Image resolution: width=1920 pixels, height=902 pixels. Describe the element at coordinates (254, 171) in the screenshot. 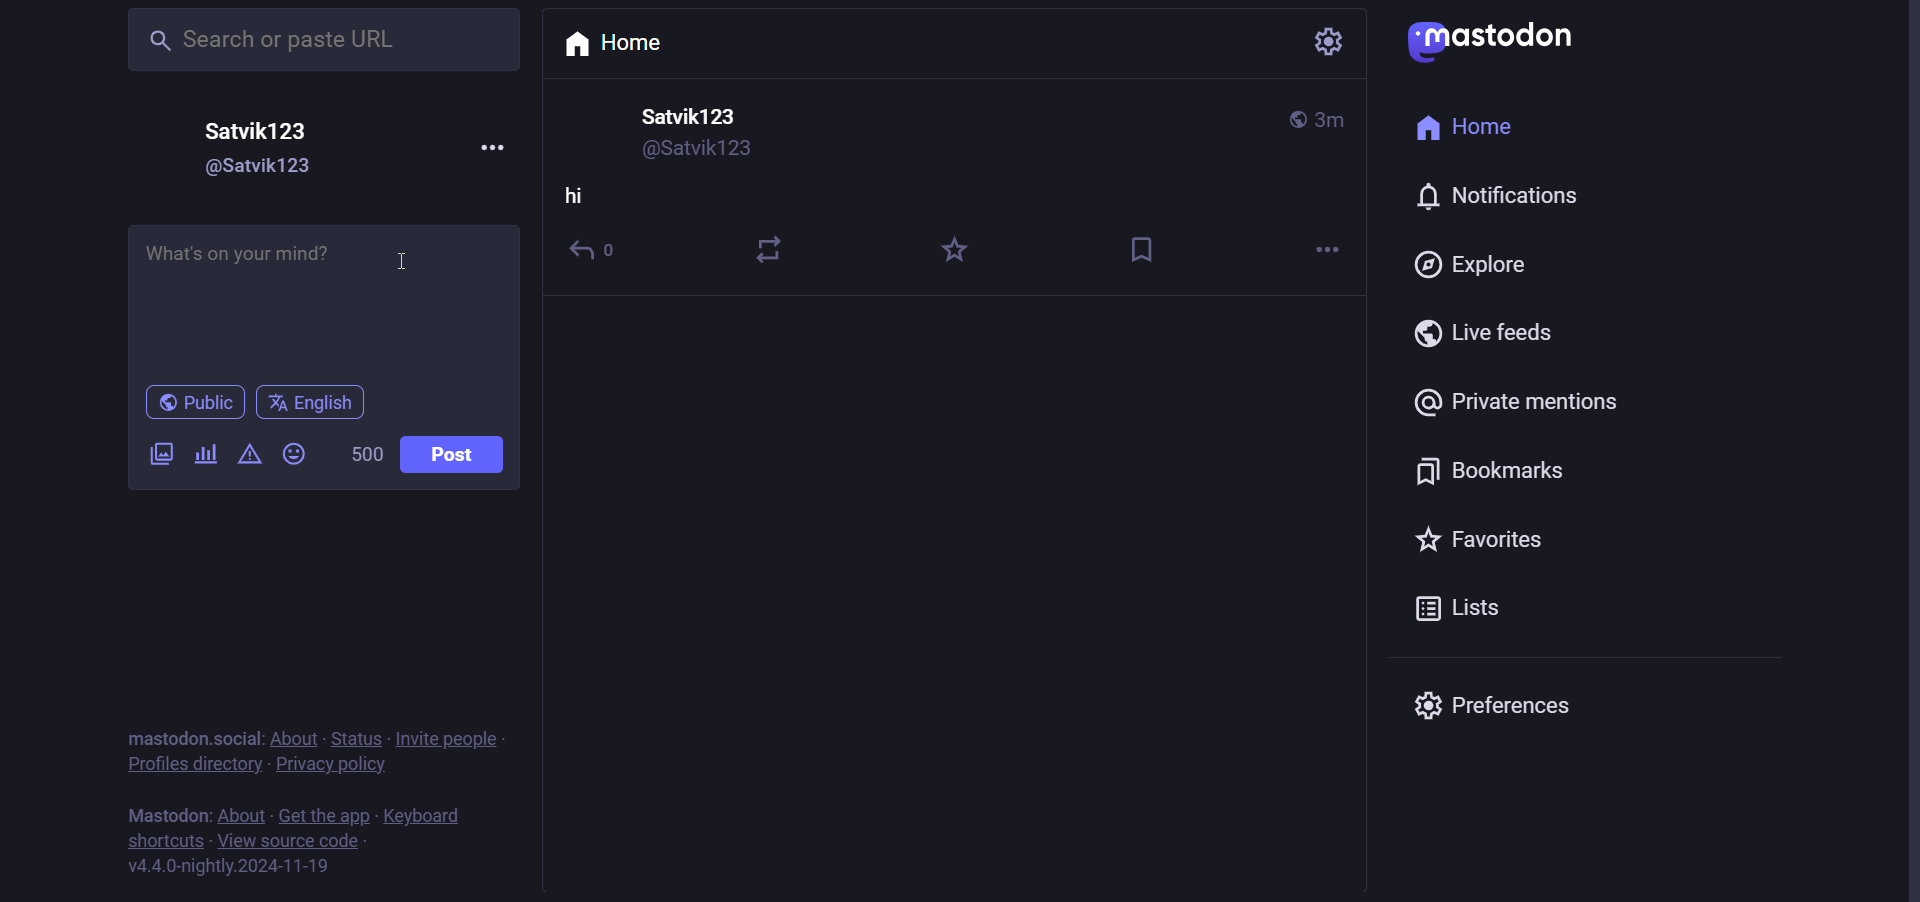

I see `user id` at that location.